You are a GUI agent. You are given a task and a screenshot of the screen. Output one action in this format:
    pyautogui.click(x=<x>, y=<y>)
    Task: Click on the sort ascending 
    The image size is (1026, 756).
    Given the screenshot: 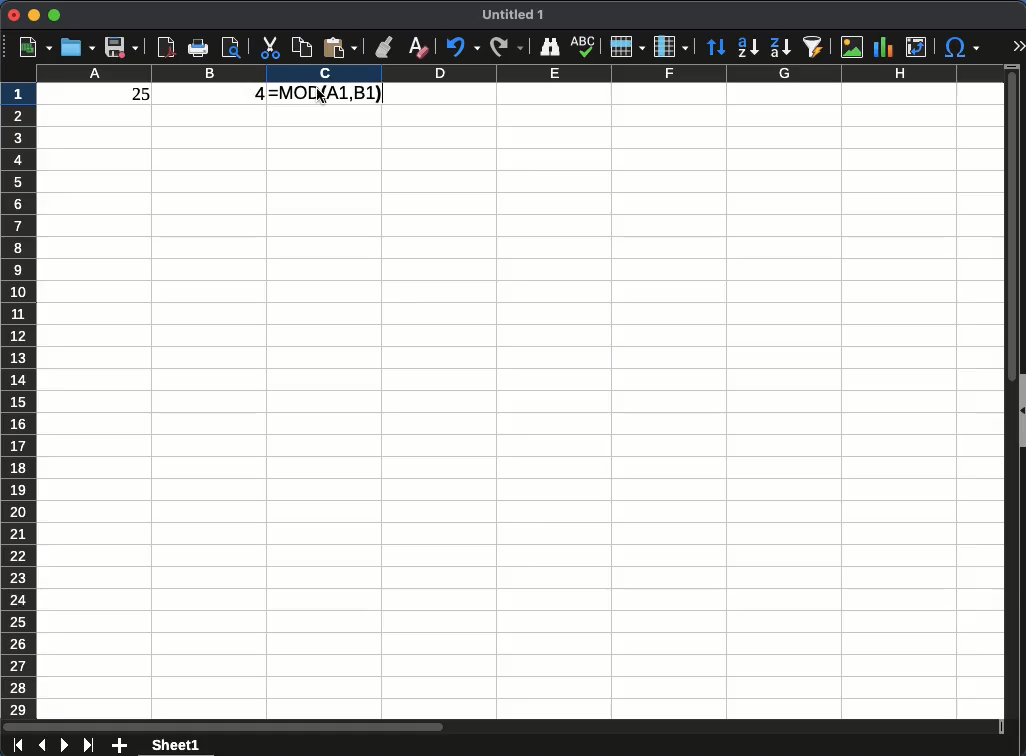 What is the action you would take?
    pyautogui.click(x=748, y=49)
    